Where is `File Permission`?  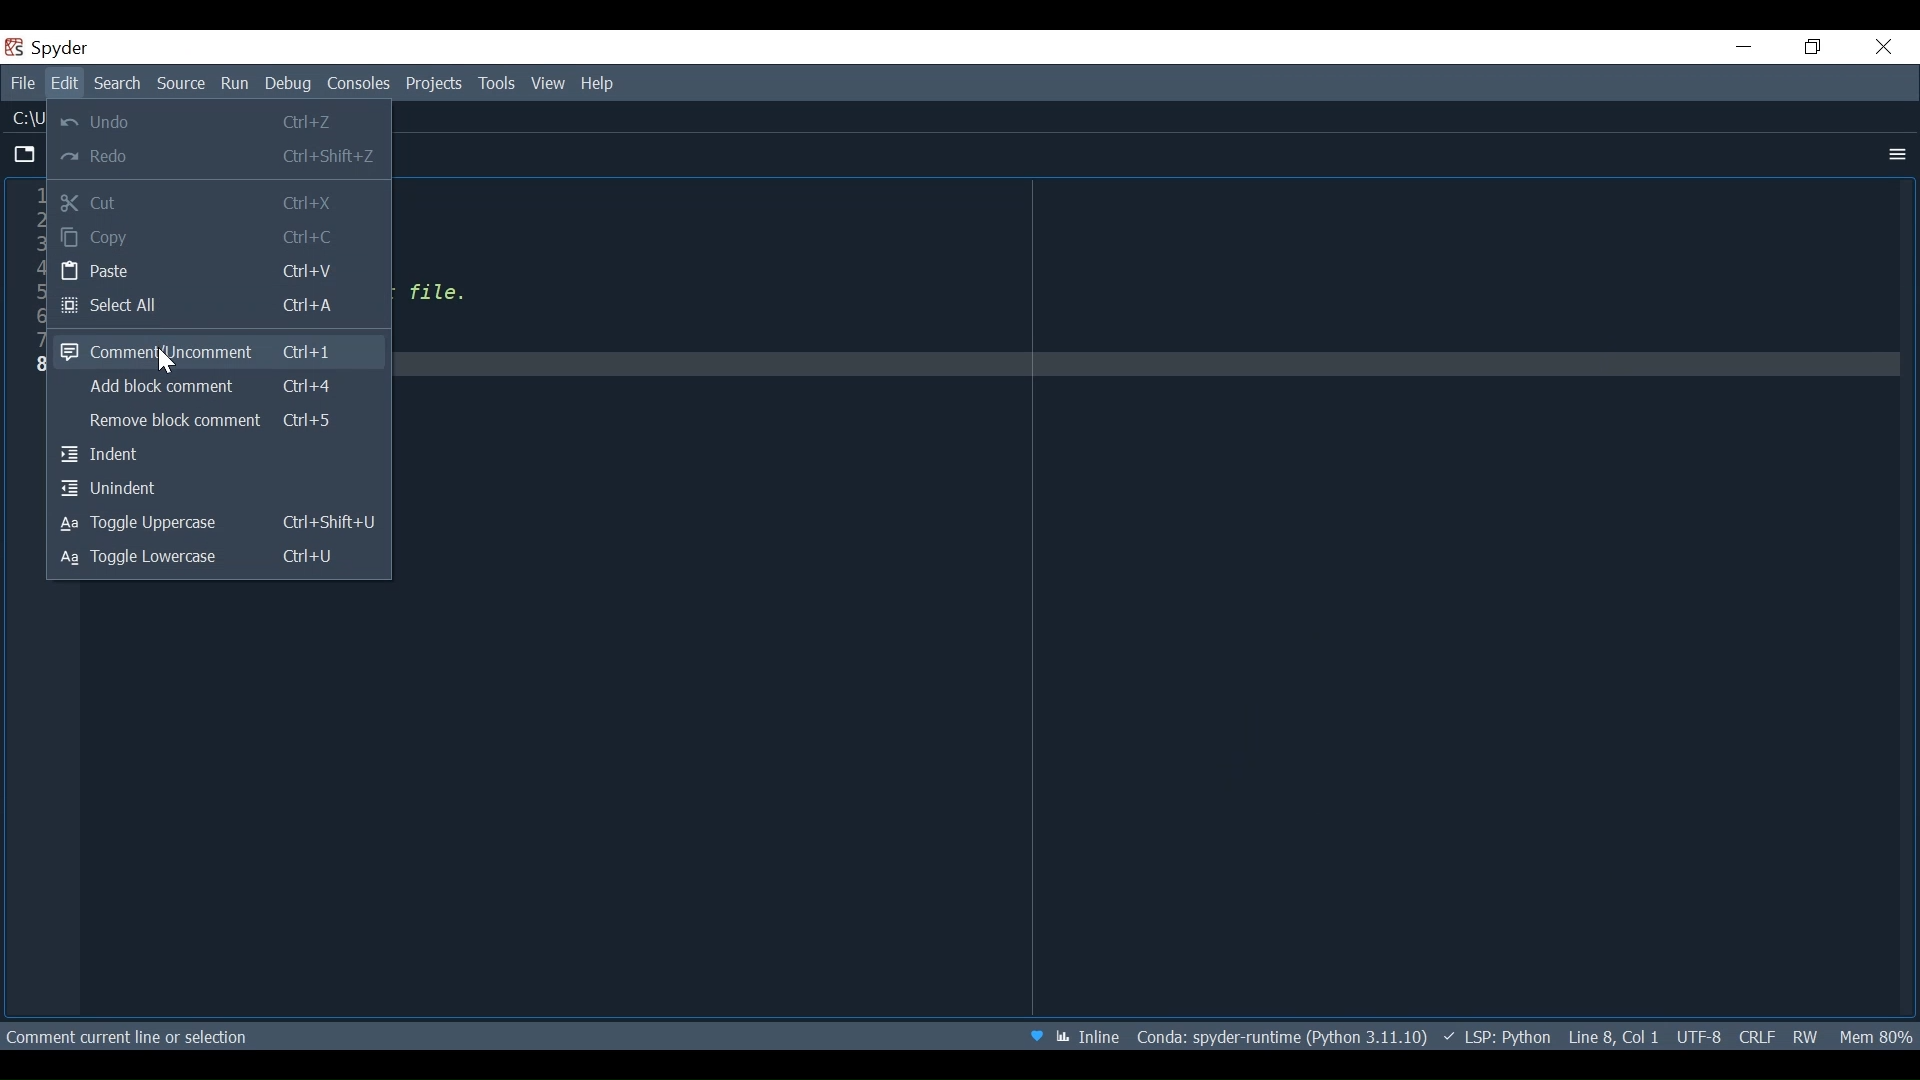
File Permission is located at coordinates (1805, 1036).